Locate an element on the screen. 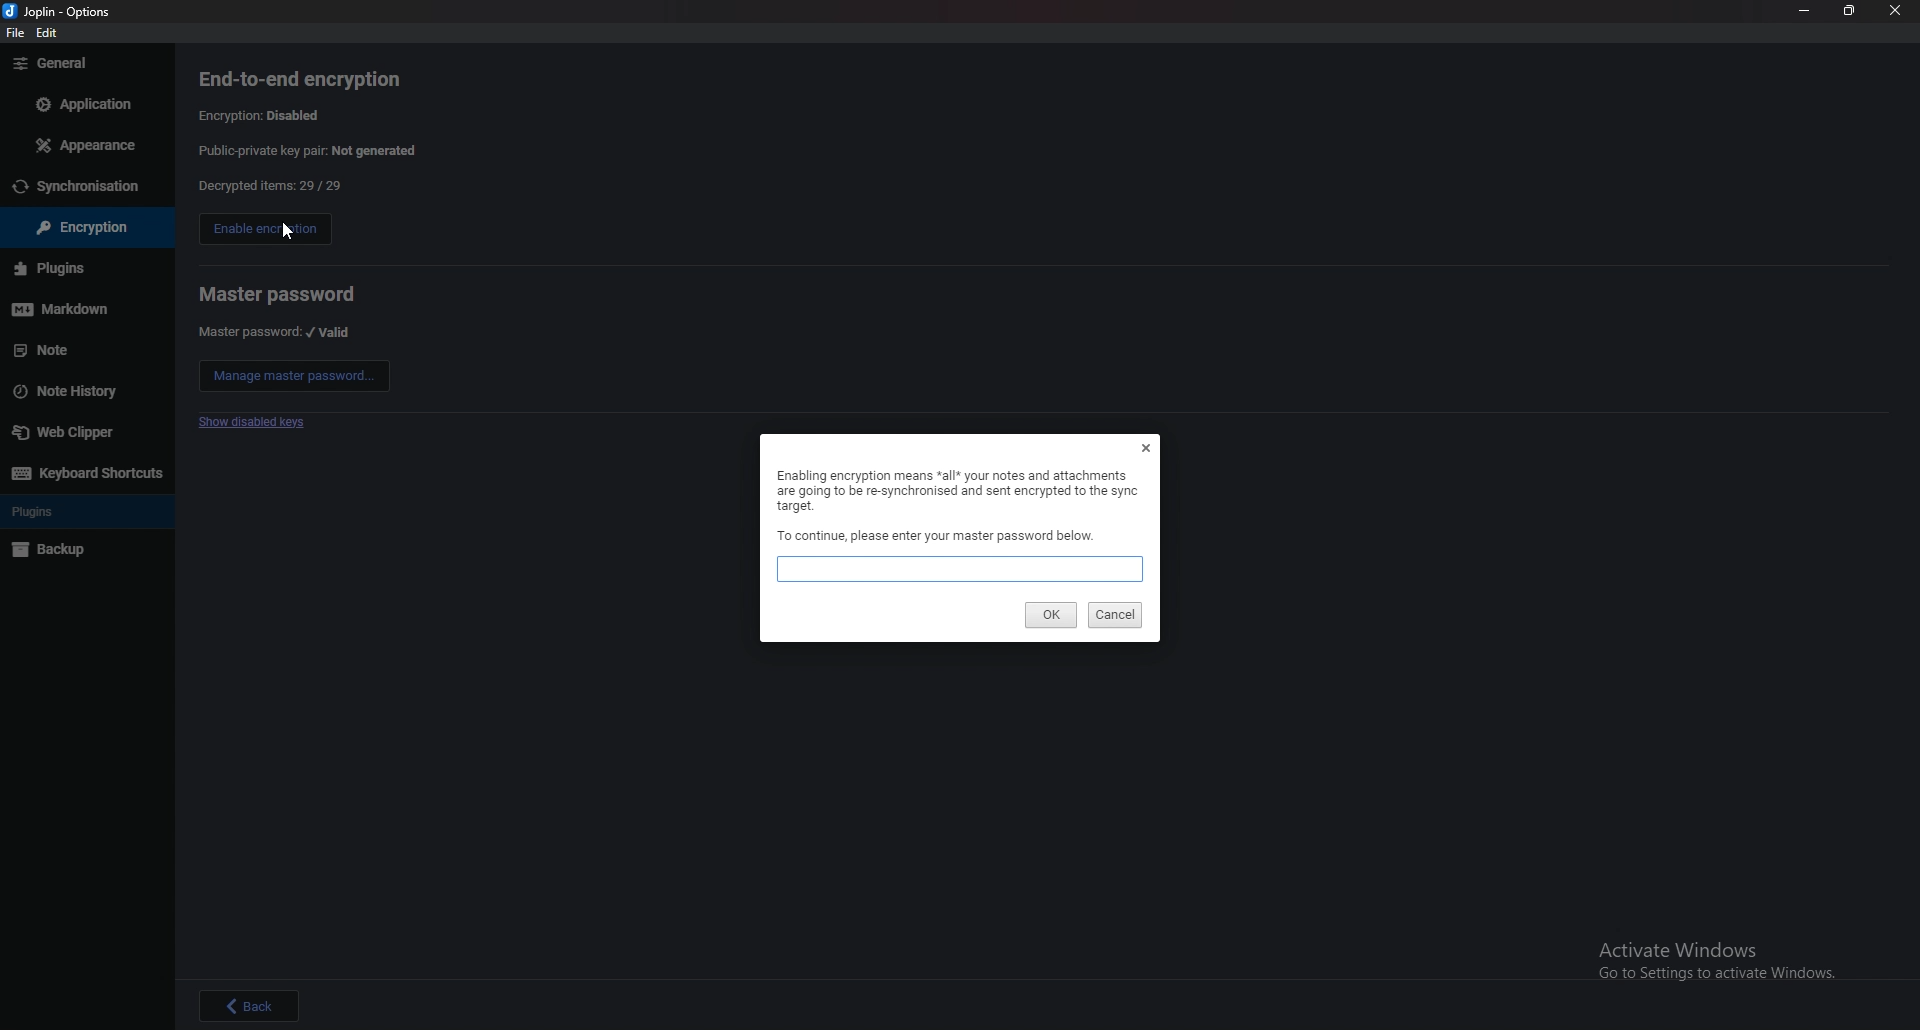 Image resolution: width=1920 pixels, height=1030 pixels. Text is located at coordinates (1727, 961).